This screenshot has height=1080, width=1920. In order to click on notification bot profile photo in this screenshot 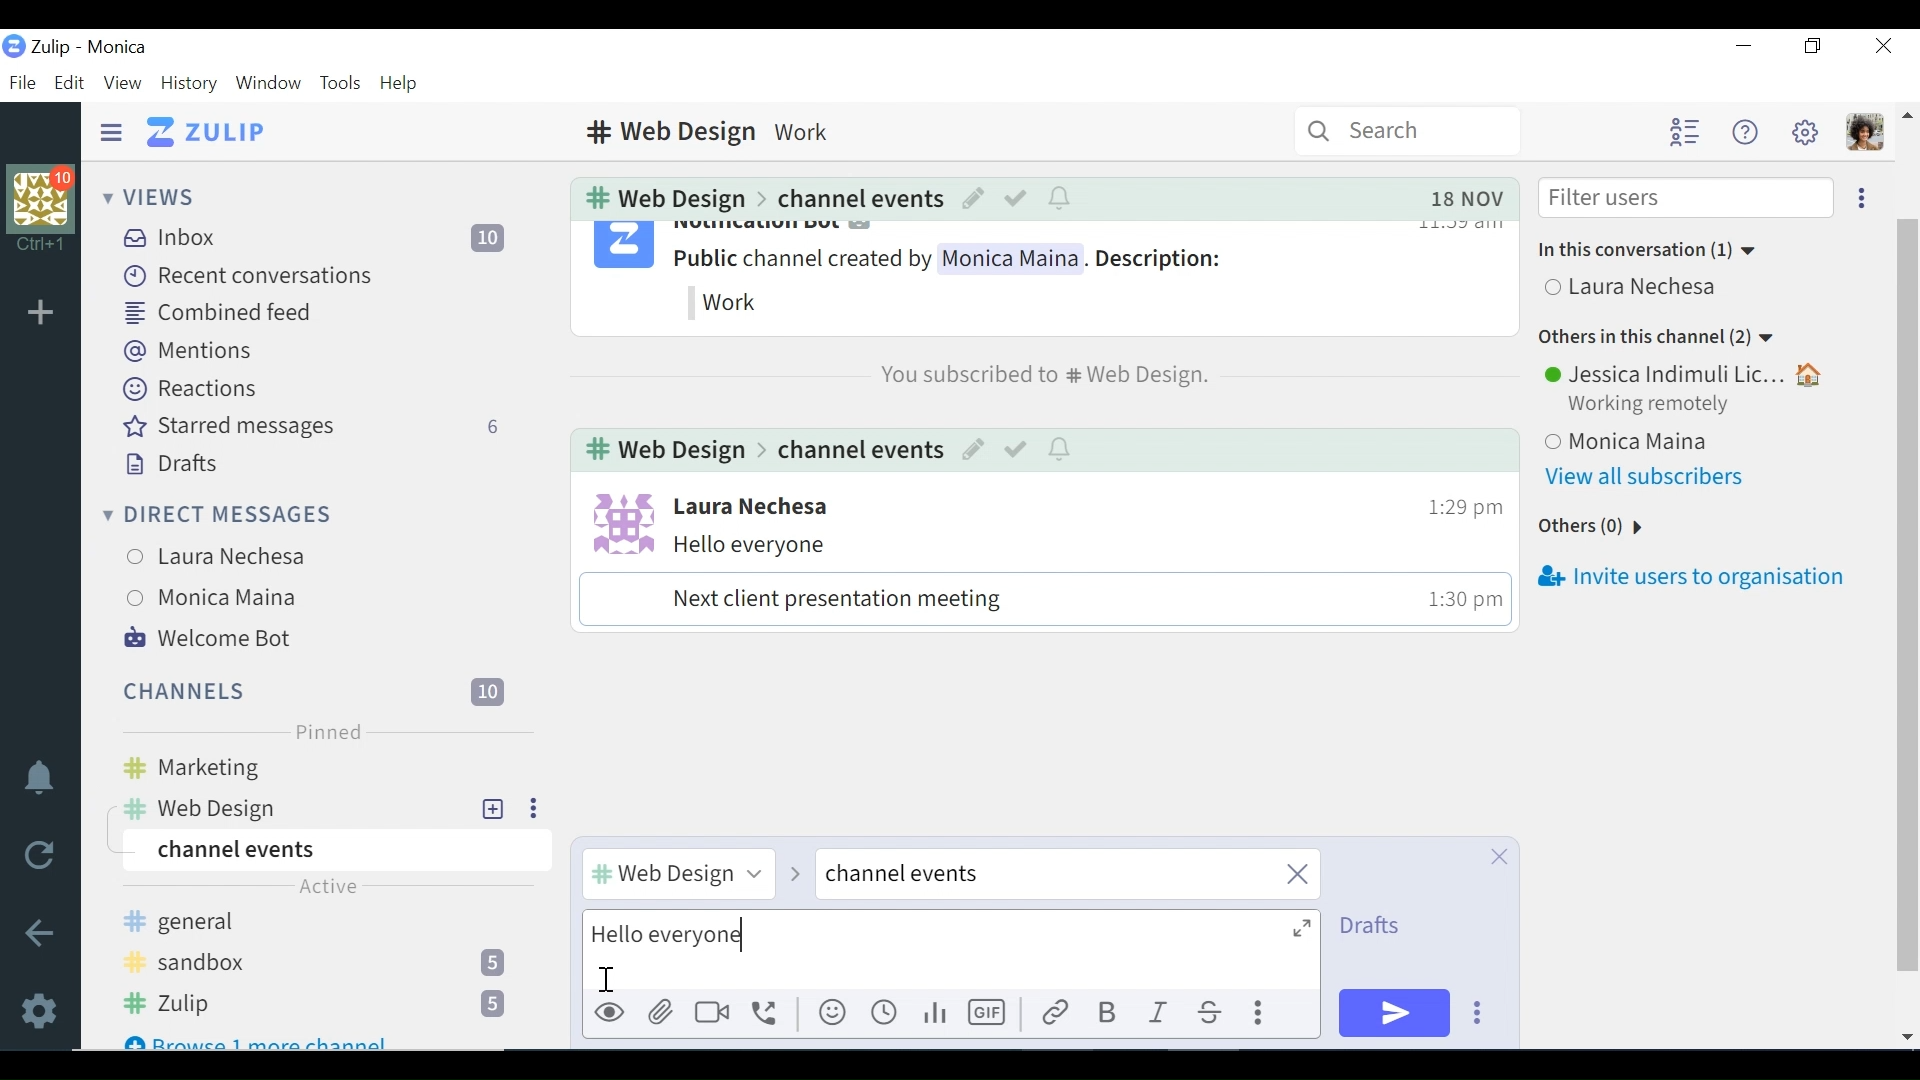, I will do `click(622, 248)`.